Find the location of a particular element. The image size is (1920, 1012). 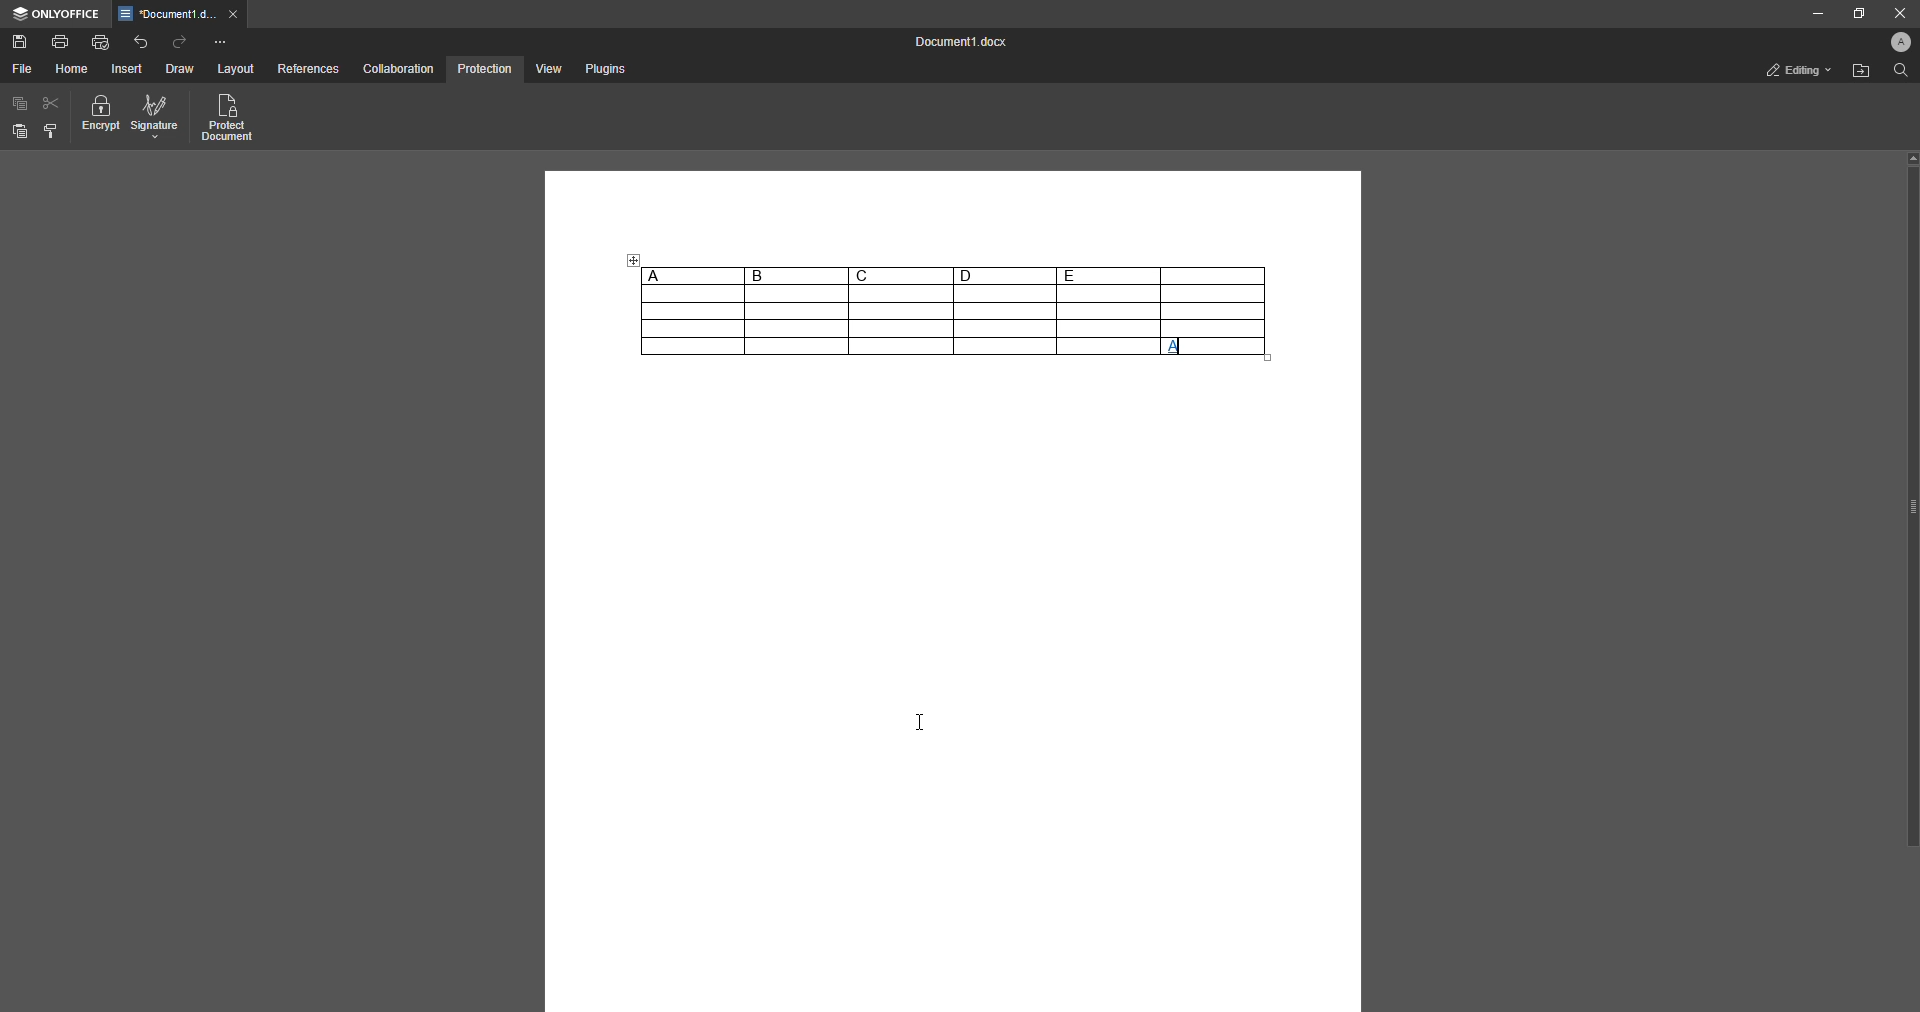

B is located at coordinates (796, 276).